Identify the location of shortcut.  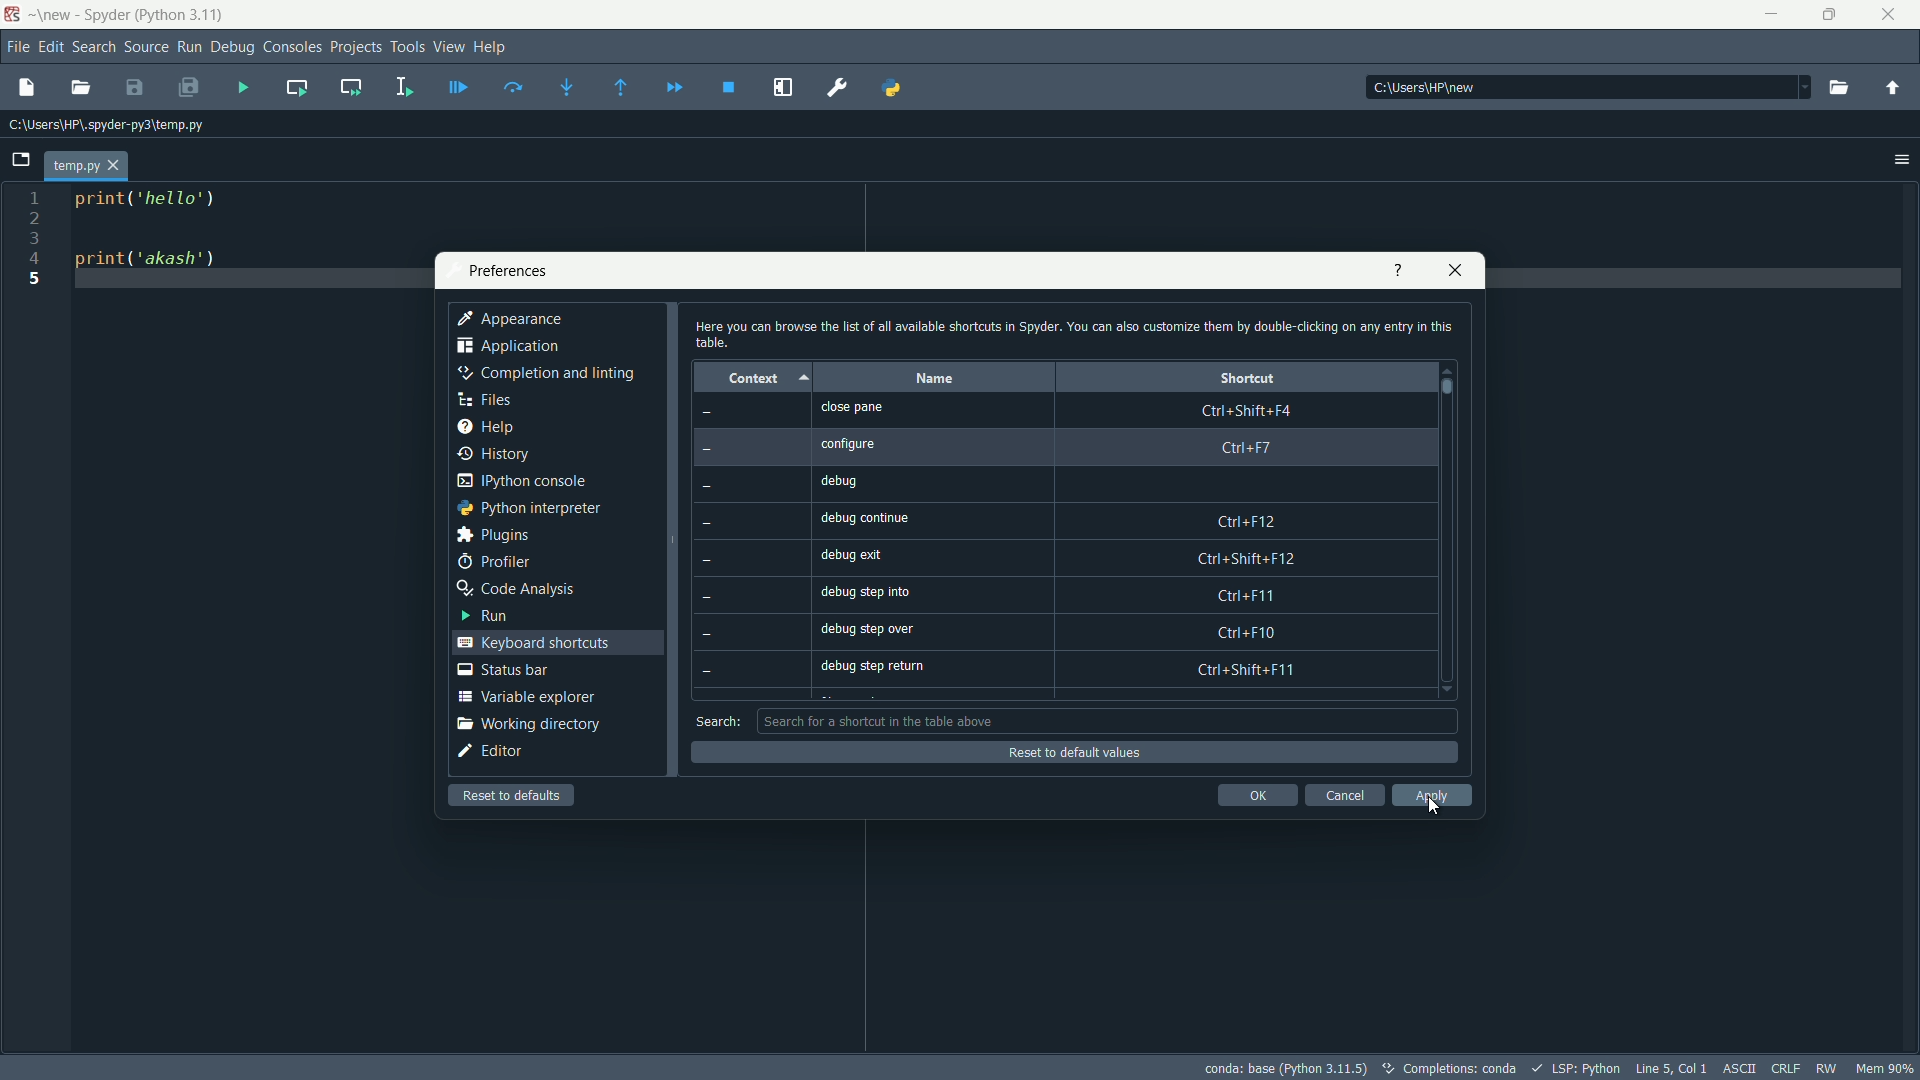
(1247, 378).